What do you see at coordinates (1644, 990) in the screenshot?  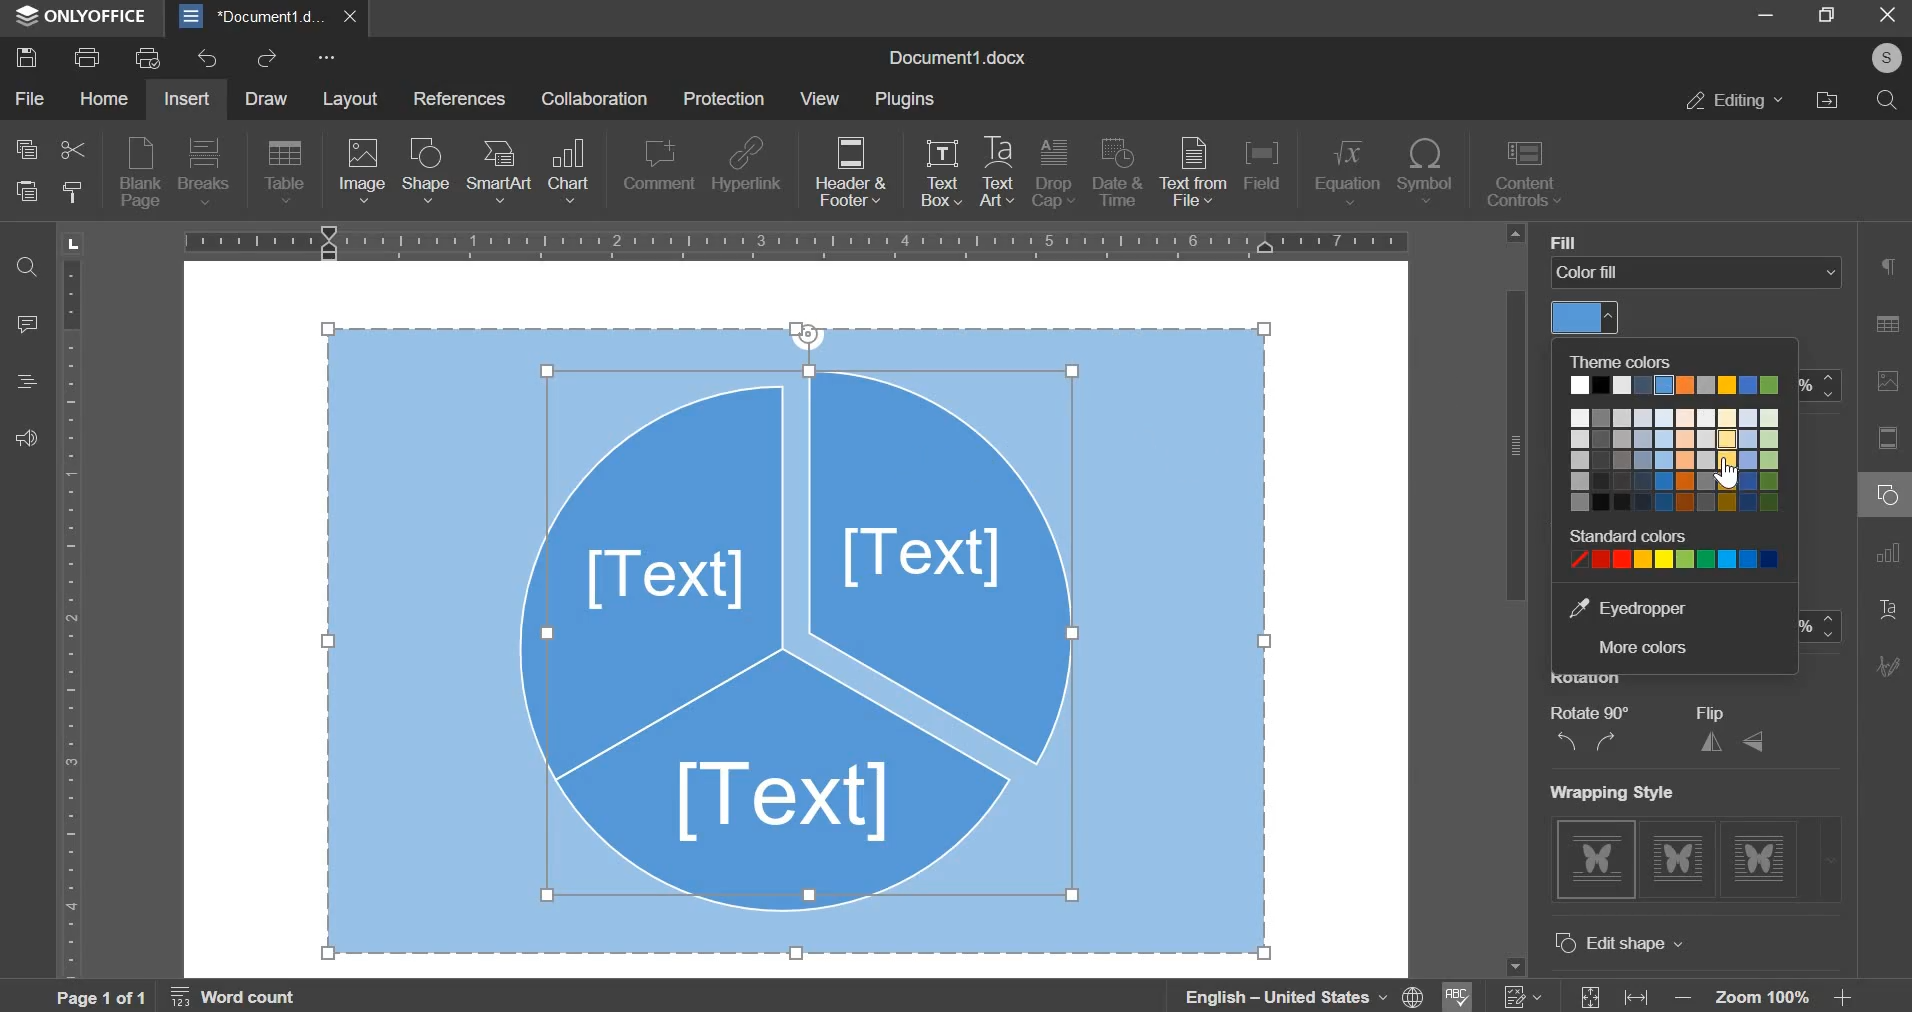 I see `fit width` at bounding box center [1644, 990].